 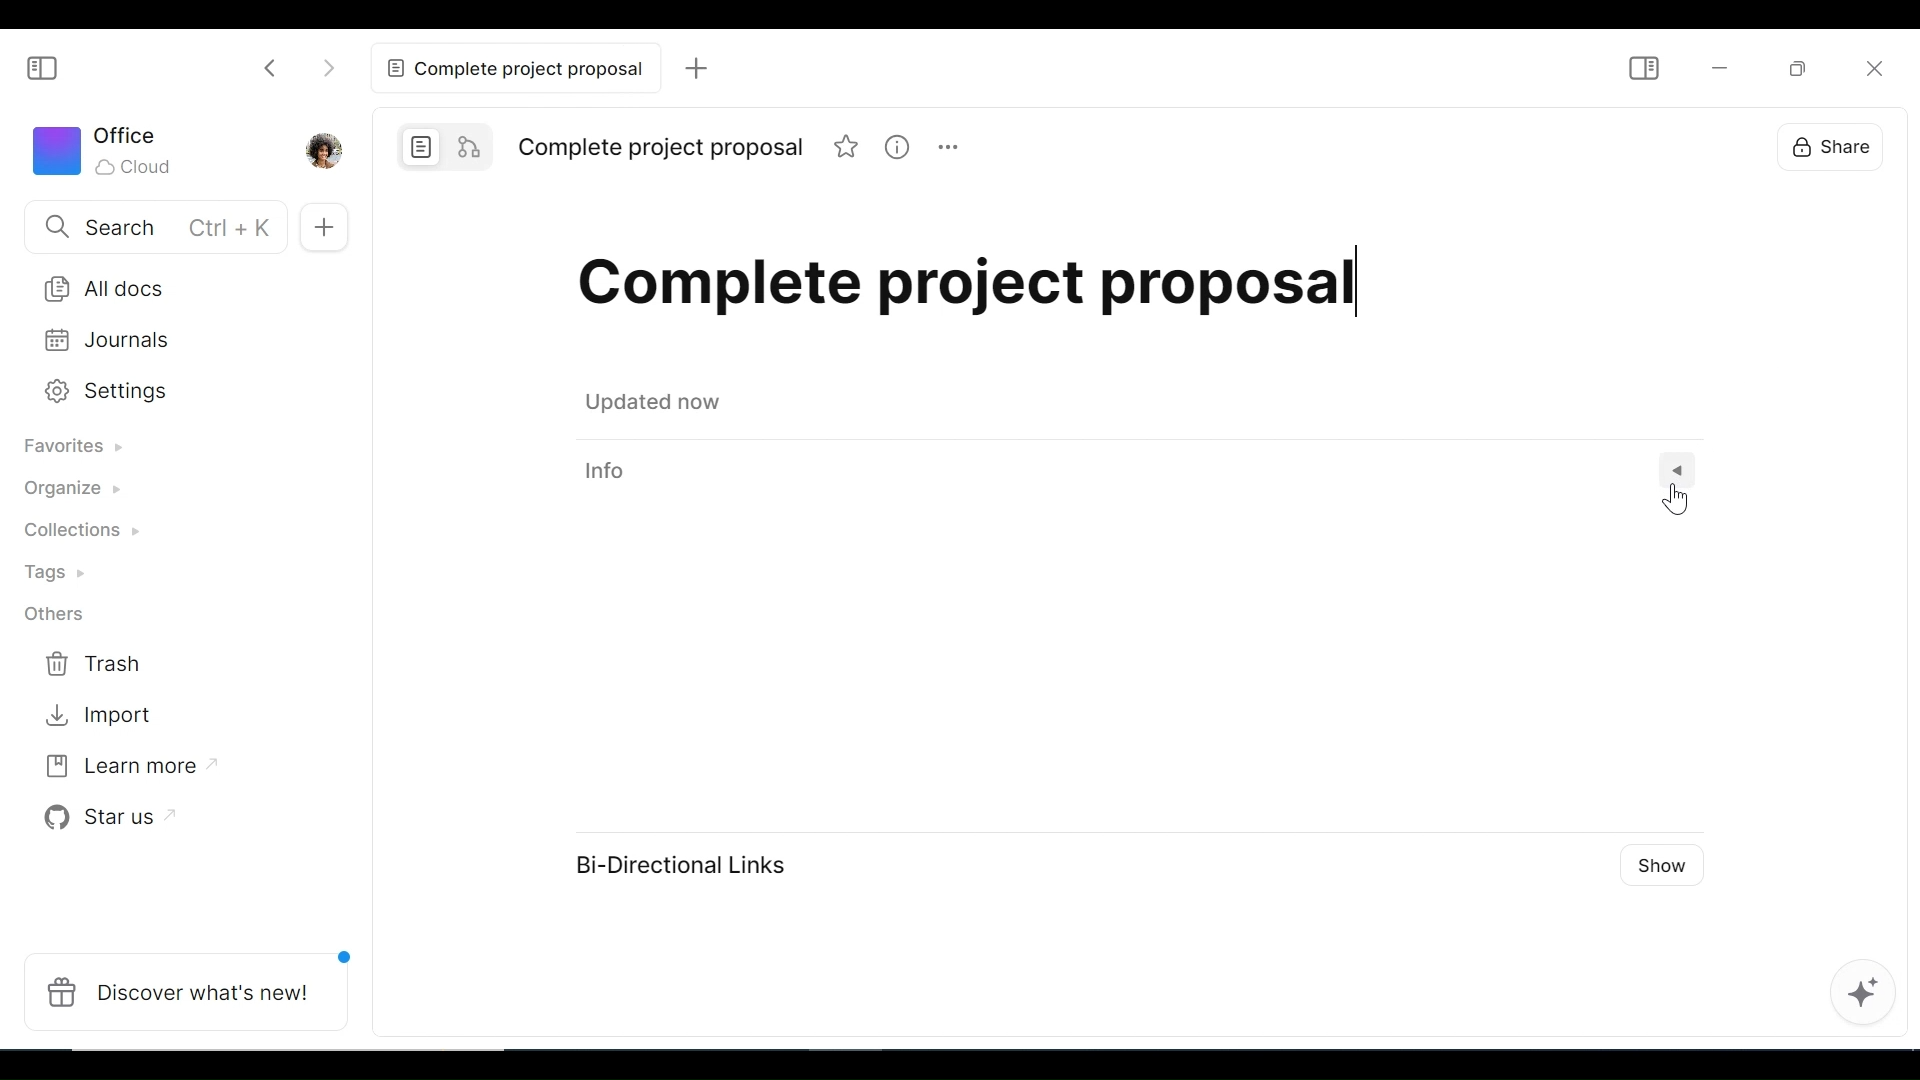 I want to click on Search, so click(x=151, y=228).